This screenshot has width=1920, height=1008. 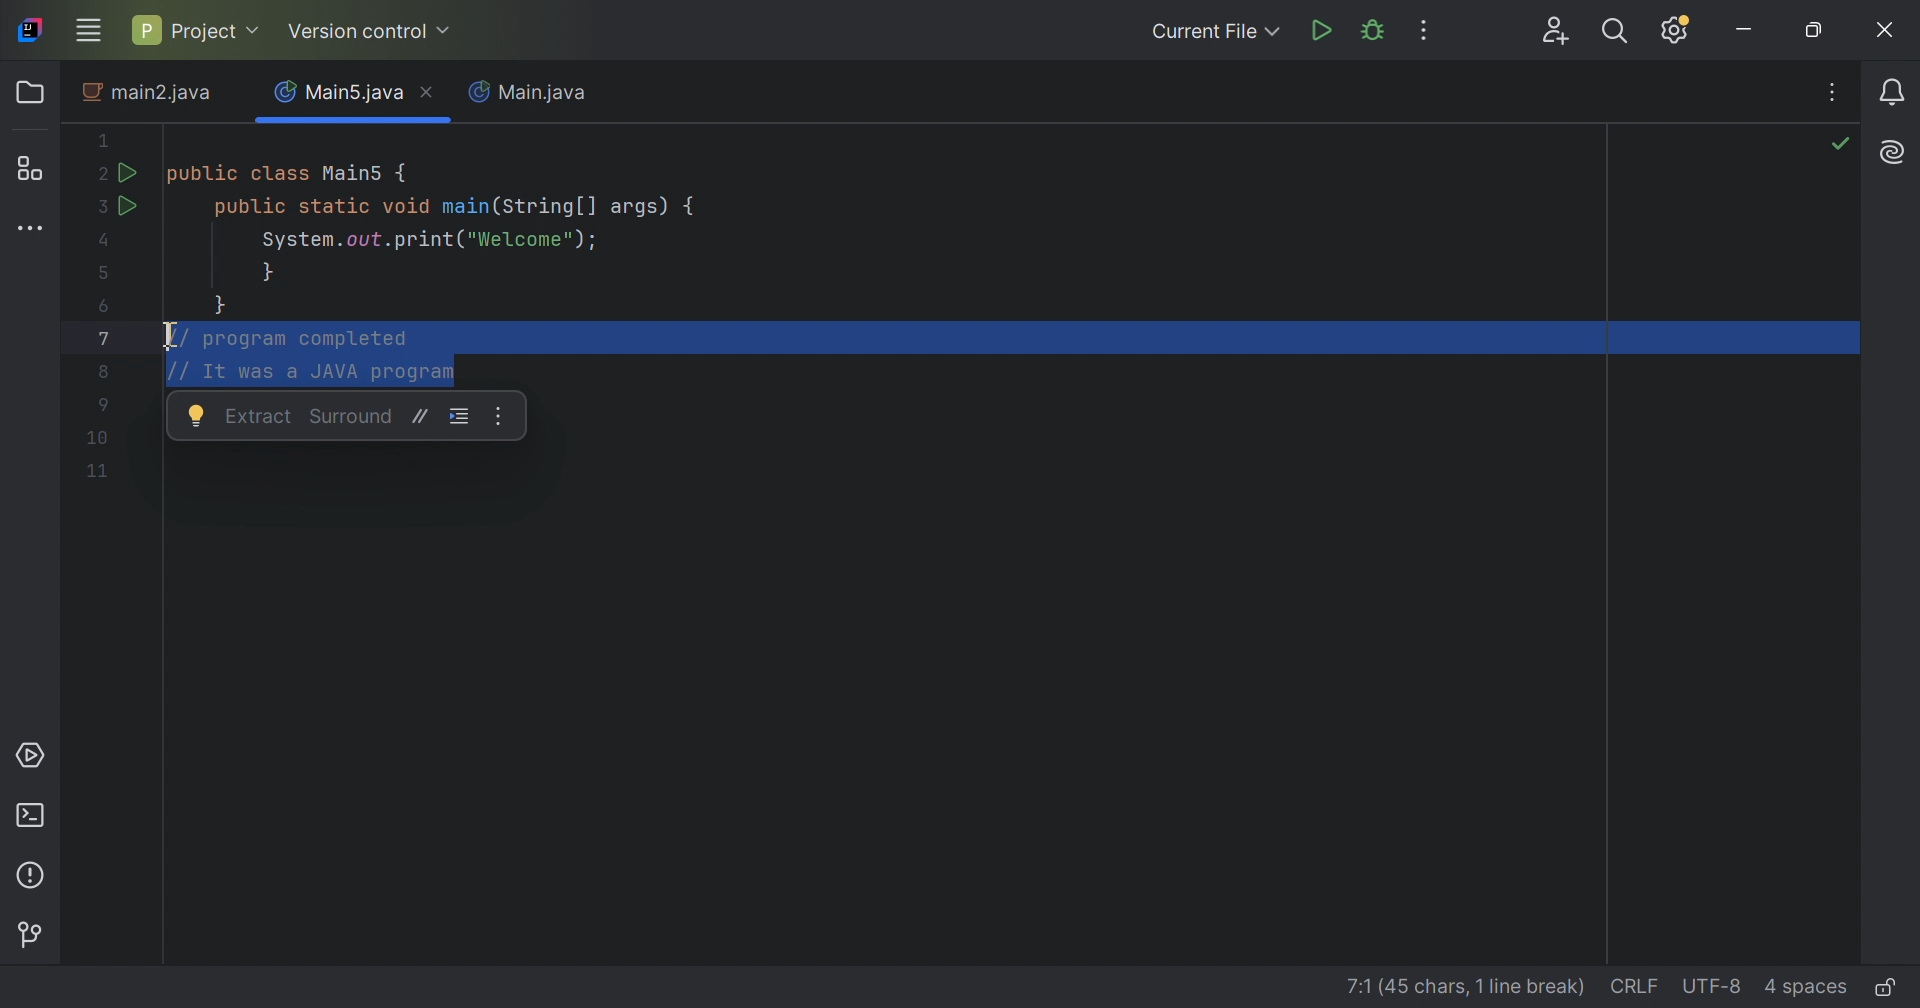 I want to click on Problems, so click(x=33, y=874).